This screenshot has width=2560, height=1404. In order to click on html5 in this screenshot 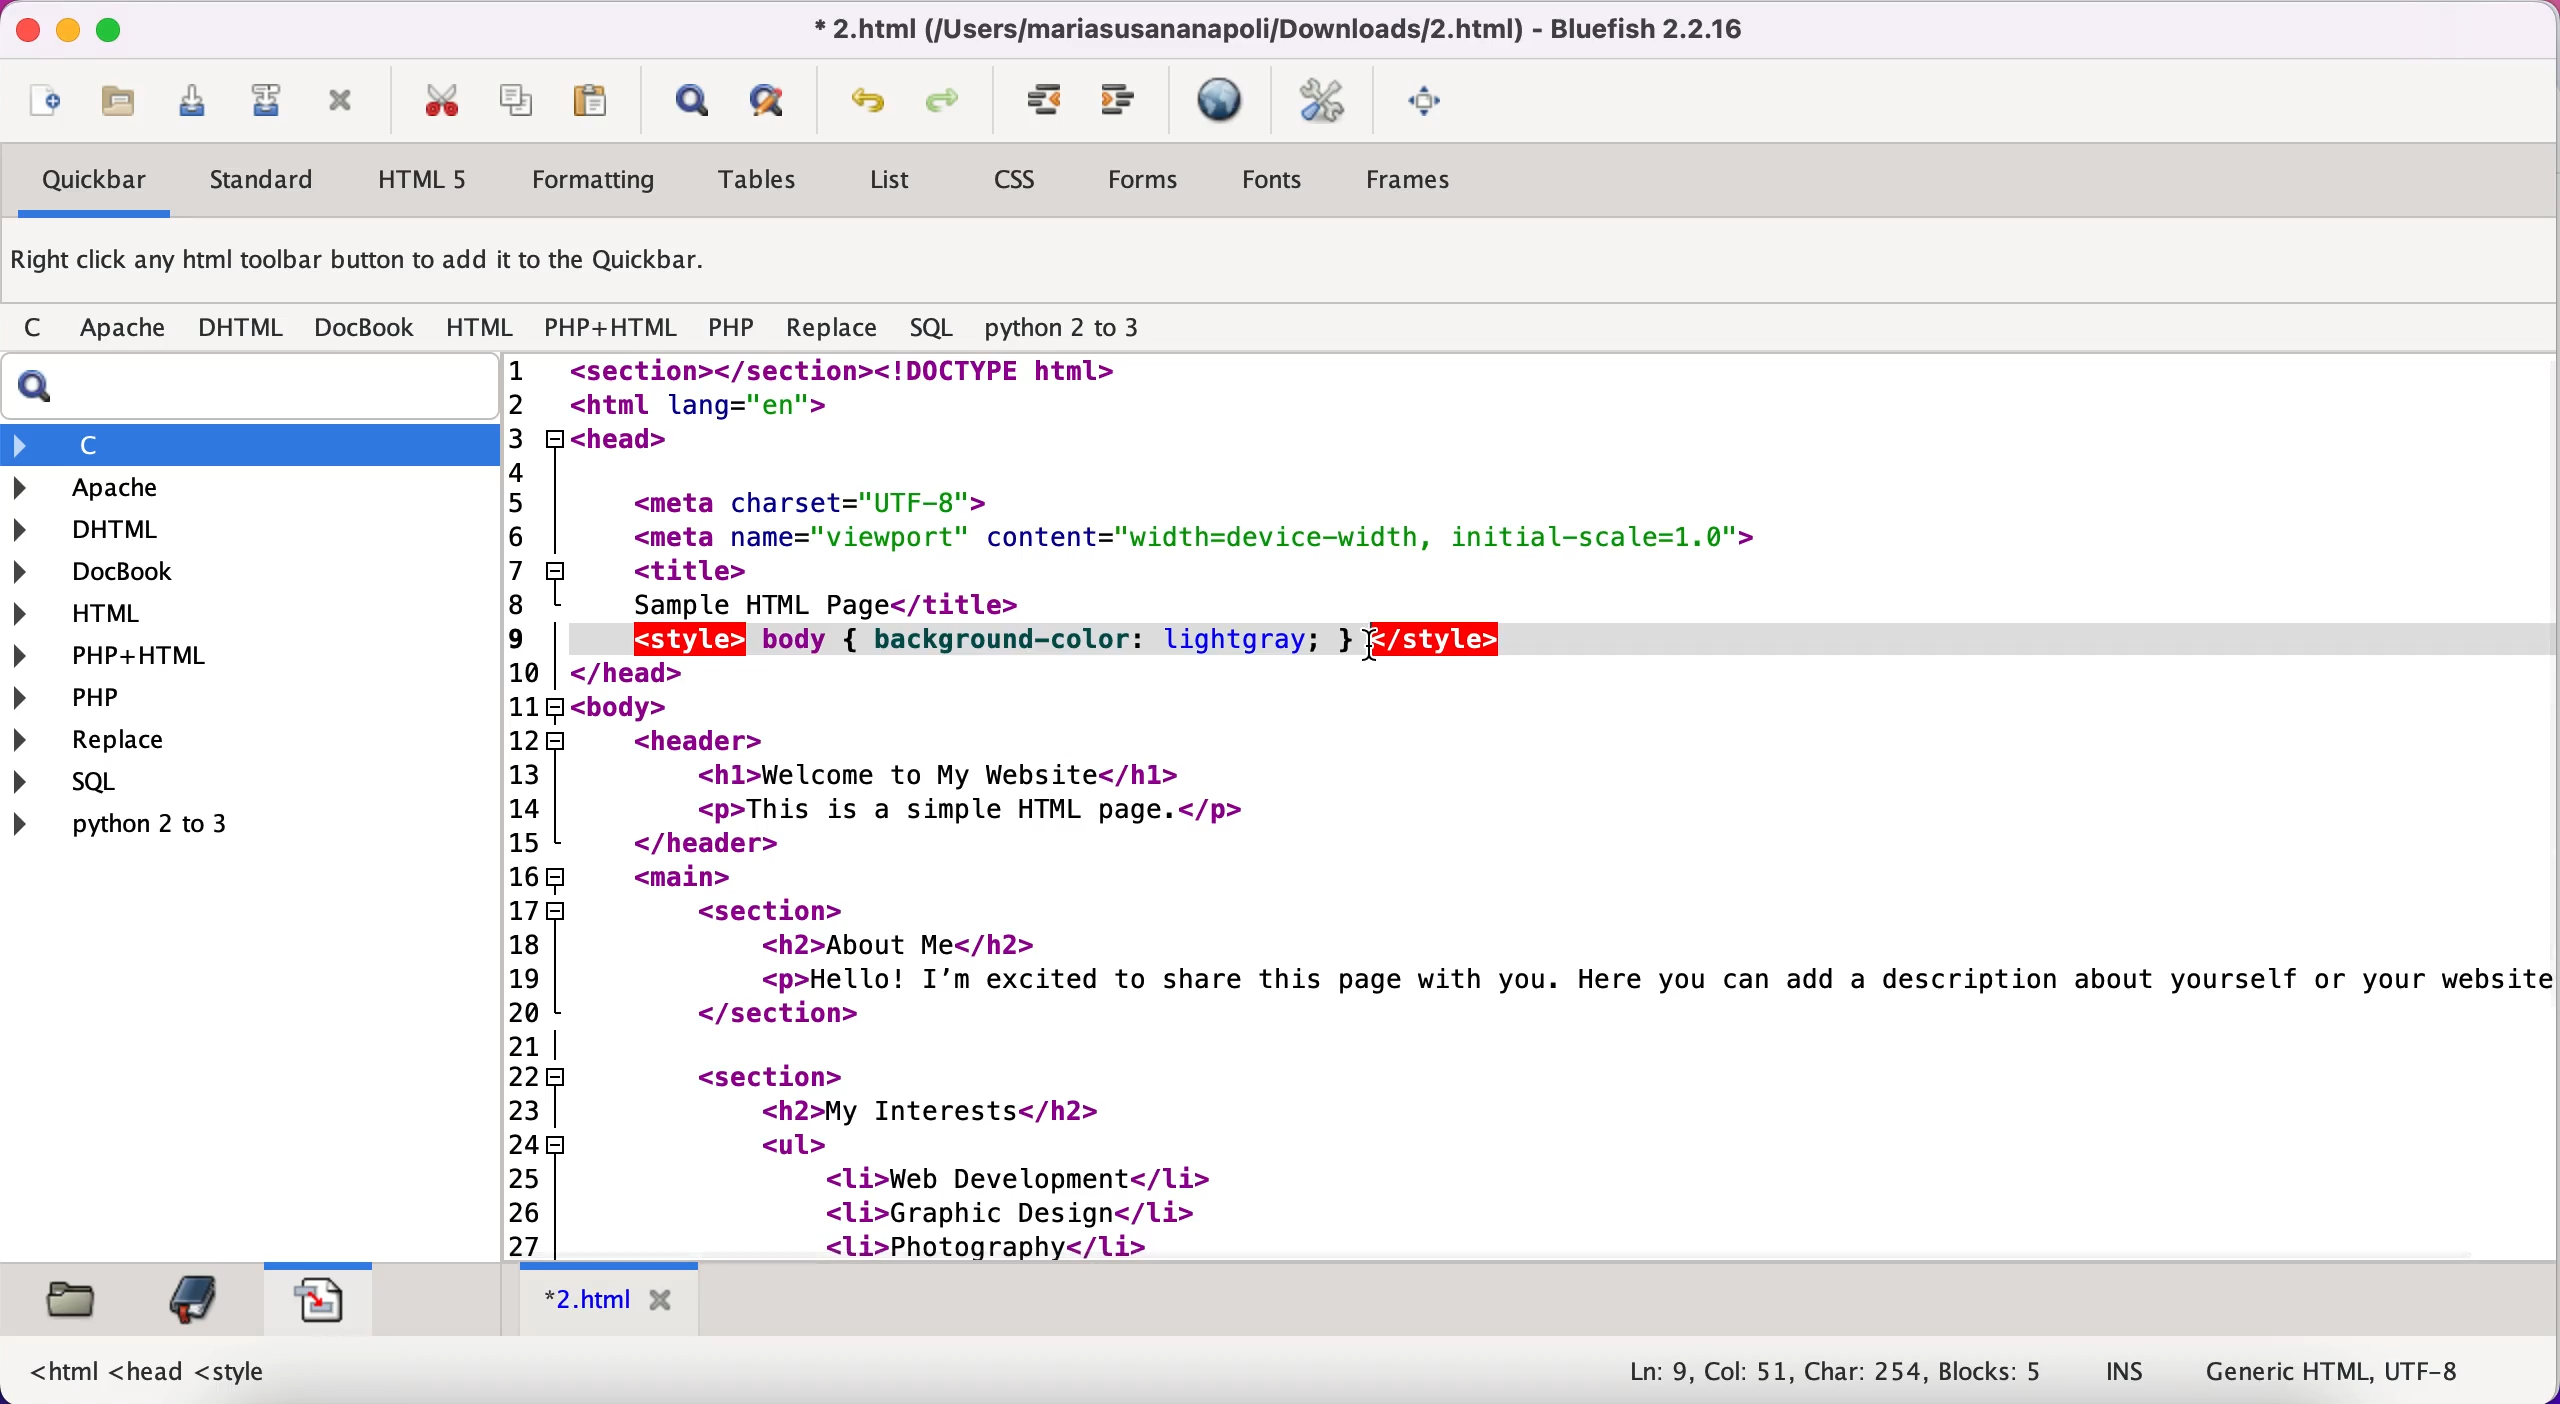, I will do `click(418, 179)`.